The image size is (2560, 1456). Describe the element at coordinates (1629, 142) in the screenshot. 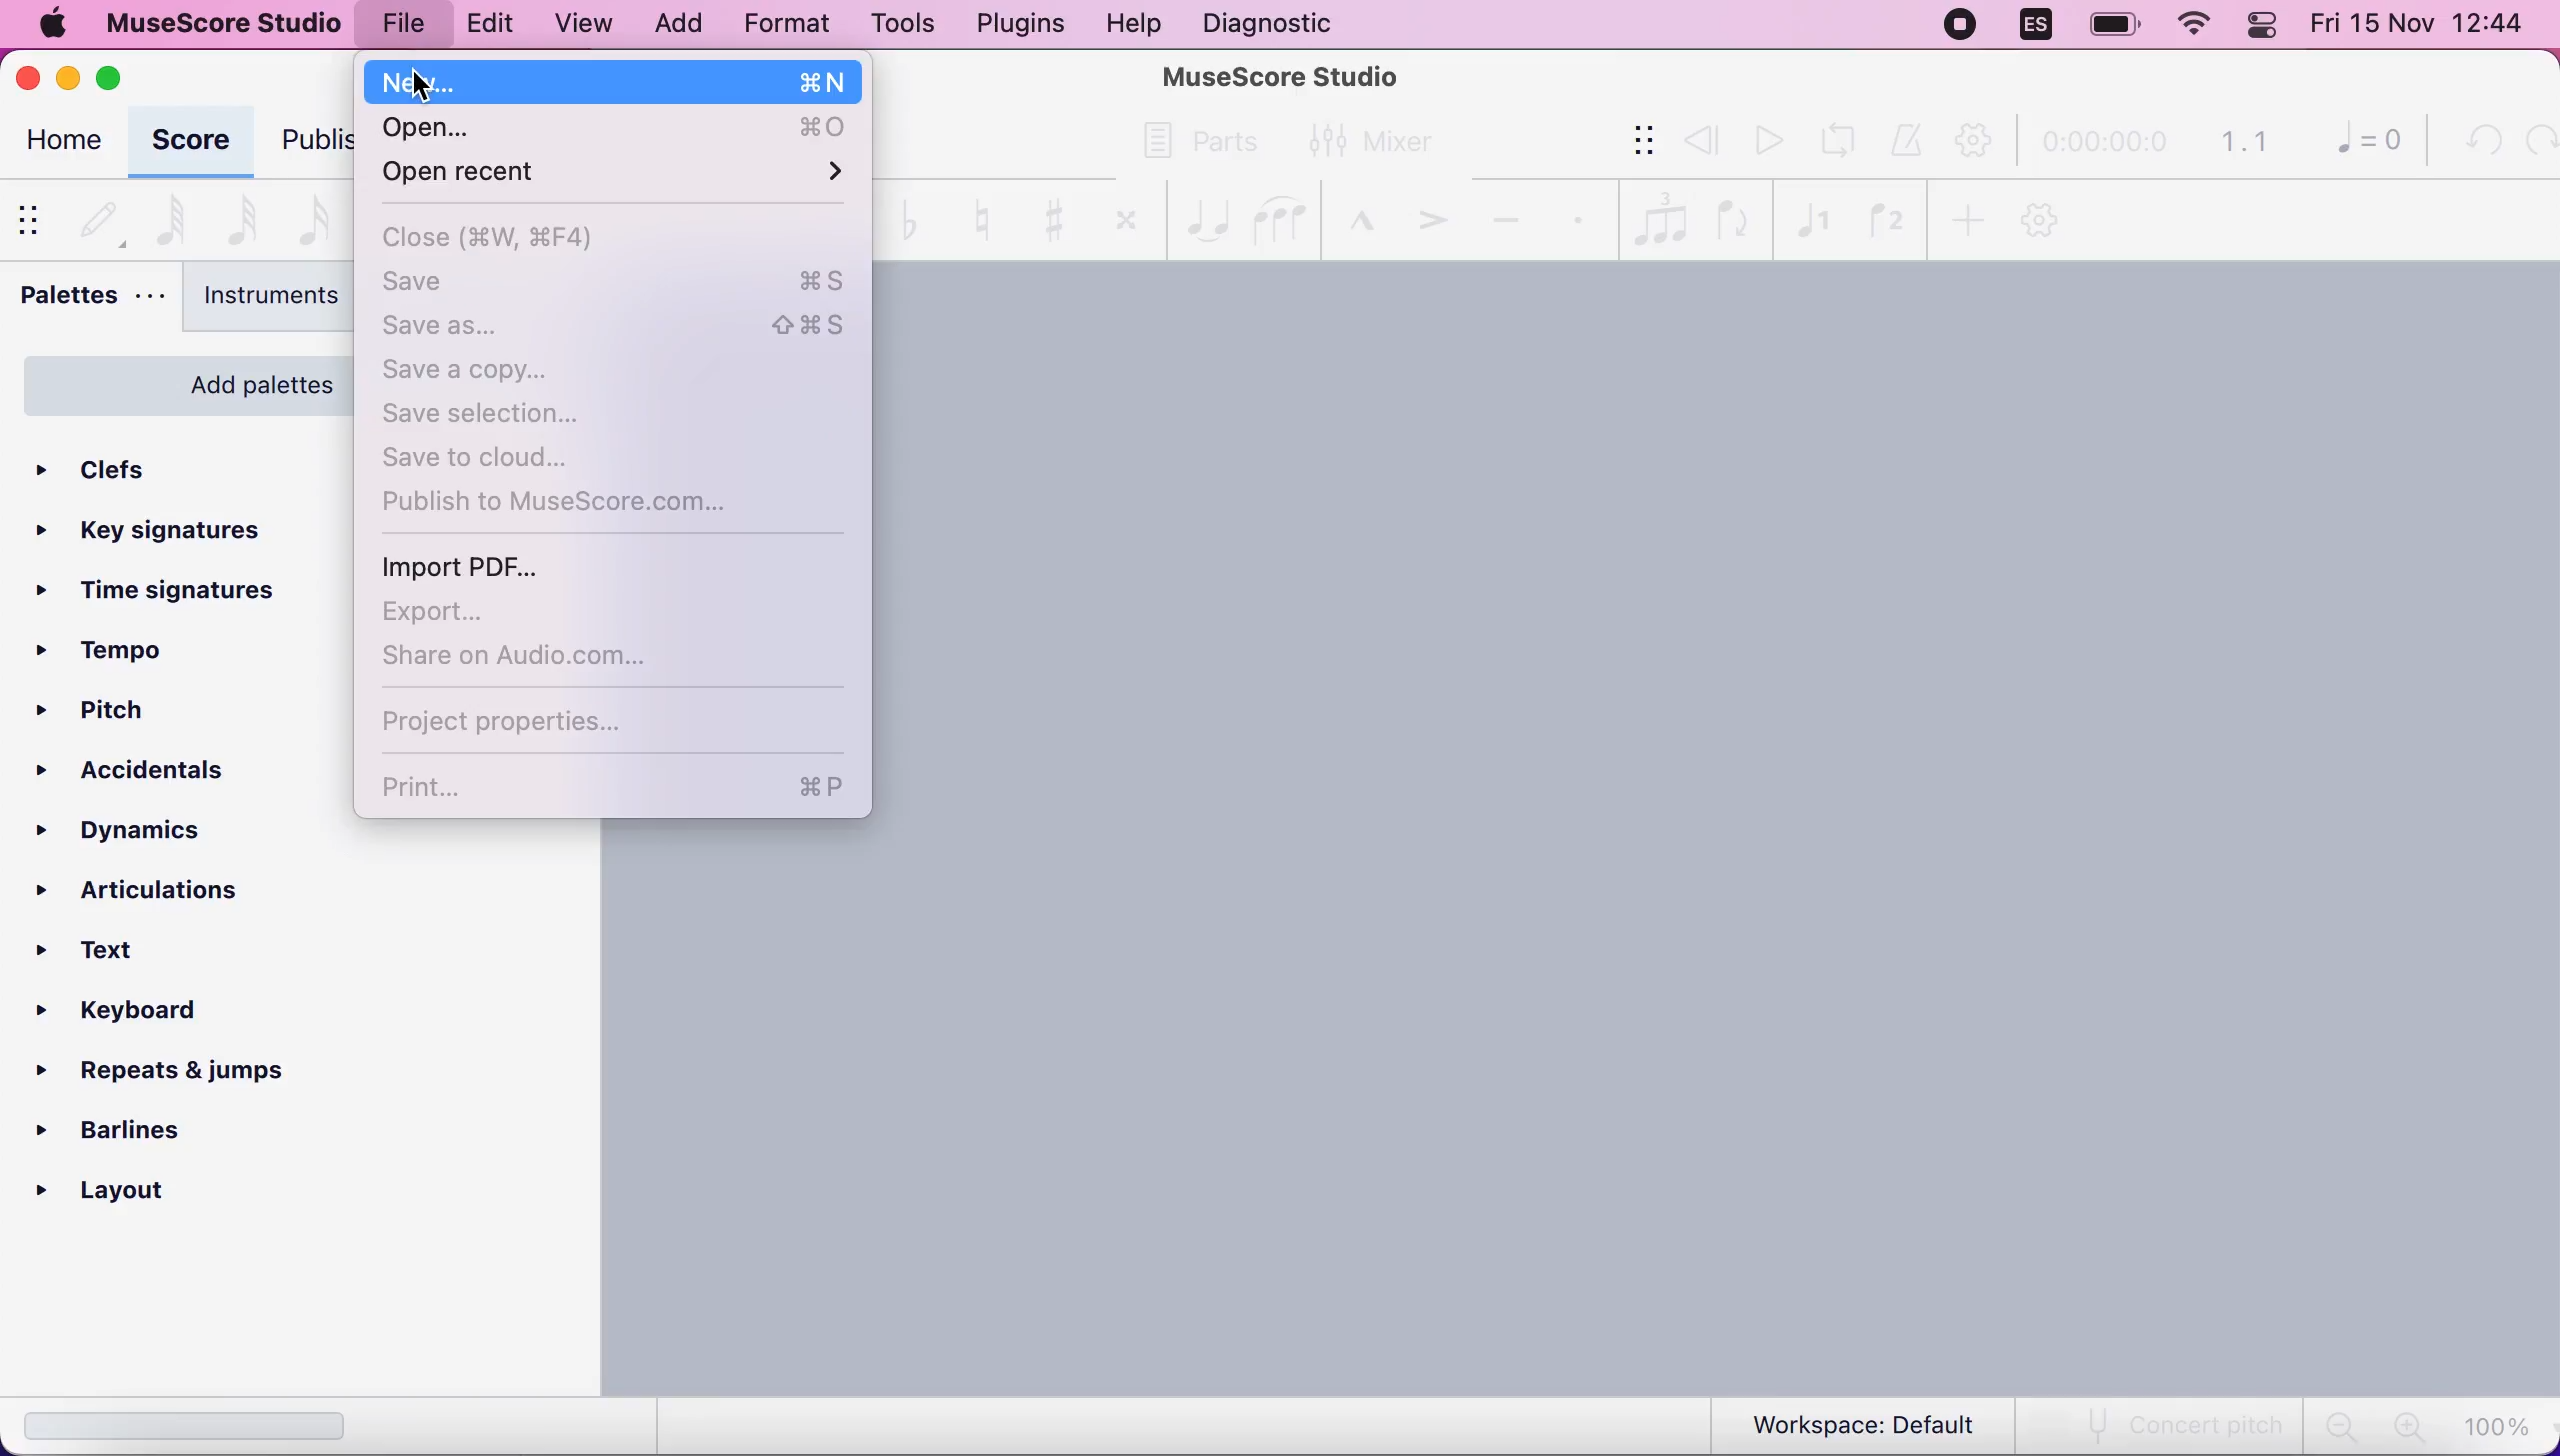

I see `show/hide` at that location.